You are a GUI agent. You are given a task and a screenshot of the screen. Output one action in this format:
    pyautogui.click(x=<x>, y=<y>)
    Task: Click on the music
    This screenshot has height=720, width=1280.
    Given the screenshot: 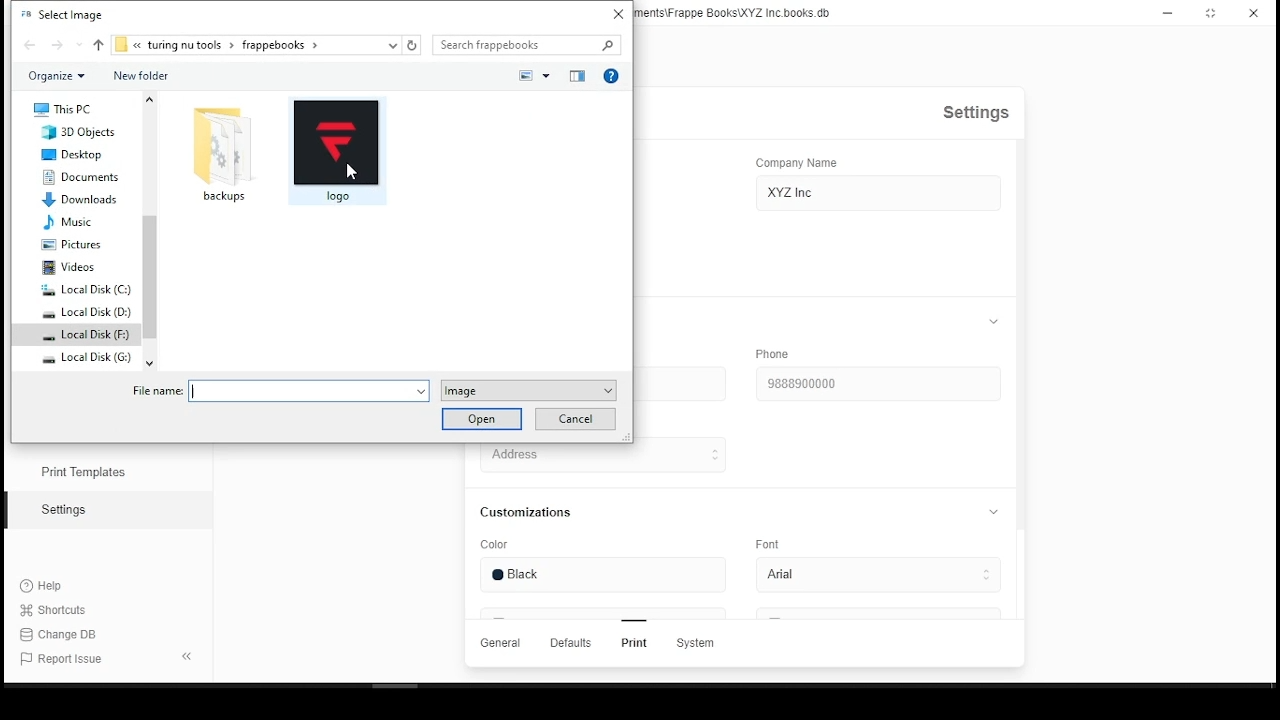 What is the action you would take?
    pyautogui.click(x=75, y=222)
    